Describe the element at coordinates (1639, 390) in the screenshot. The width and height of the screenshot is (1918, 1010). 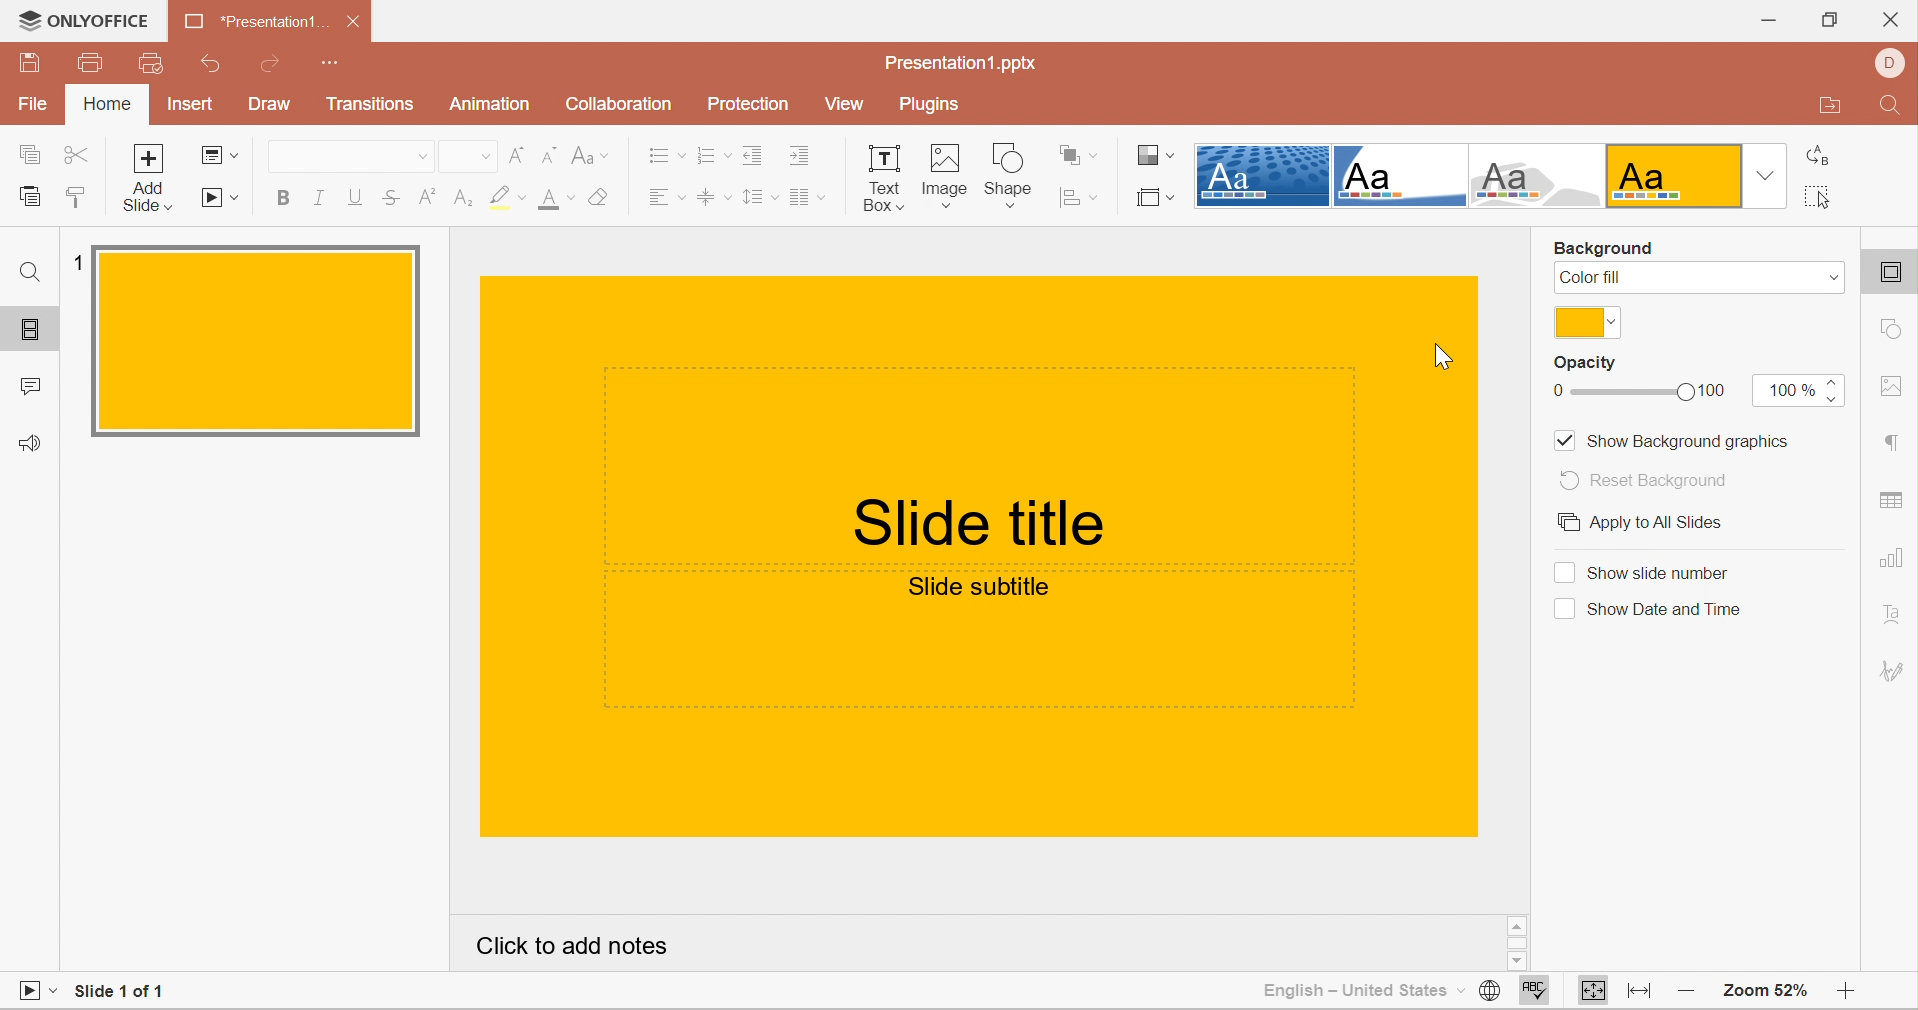
I see `slider from 0 to 100` at that location.